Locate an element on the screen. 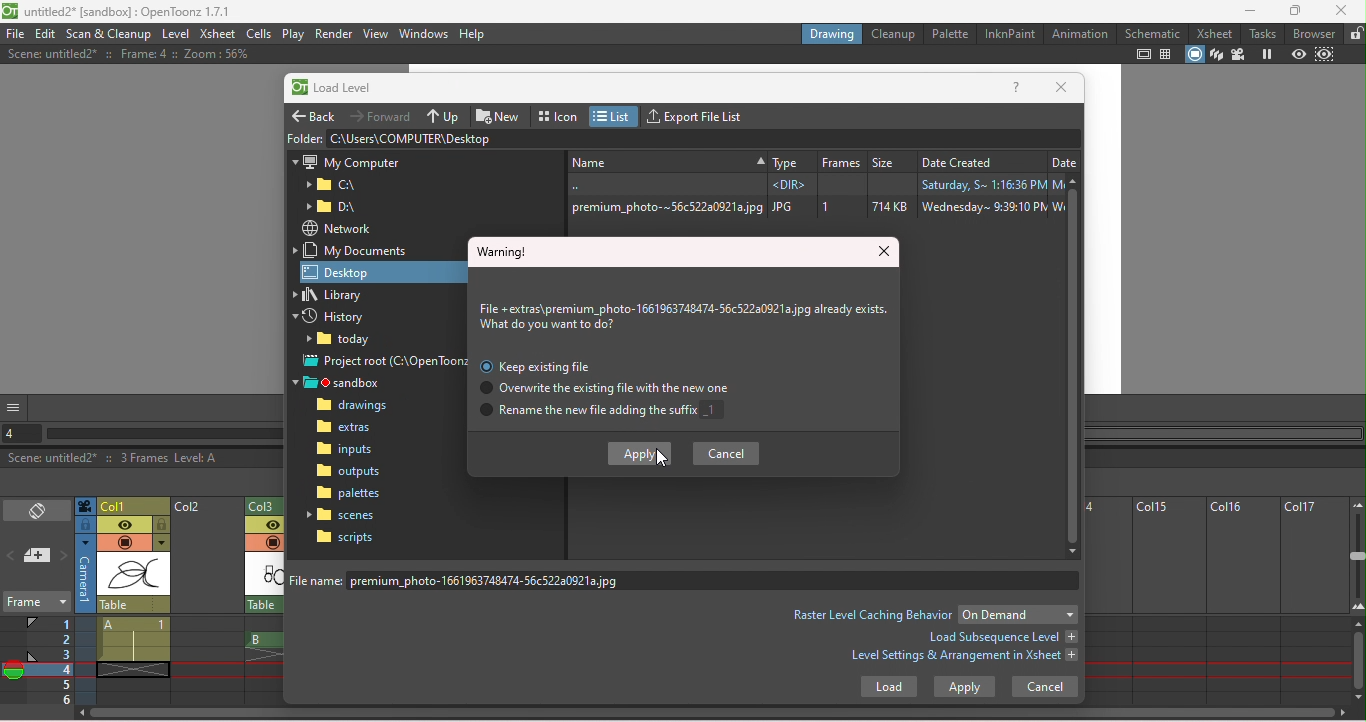 This screenshot has width=1366, height=722. Sub-camera is located at coordinates (1327, 55).